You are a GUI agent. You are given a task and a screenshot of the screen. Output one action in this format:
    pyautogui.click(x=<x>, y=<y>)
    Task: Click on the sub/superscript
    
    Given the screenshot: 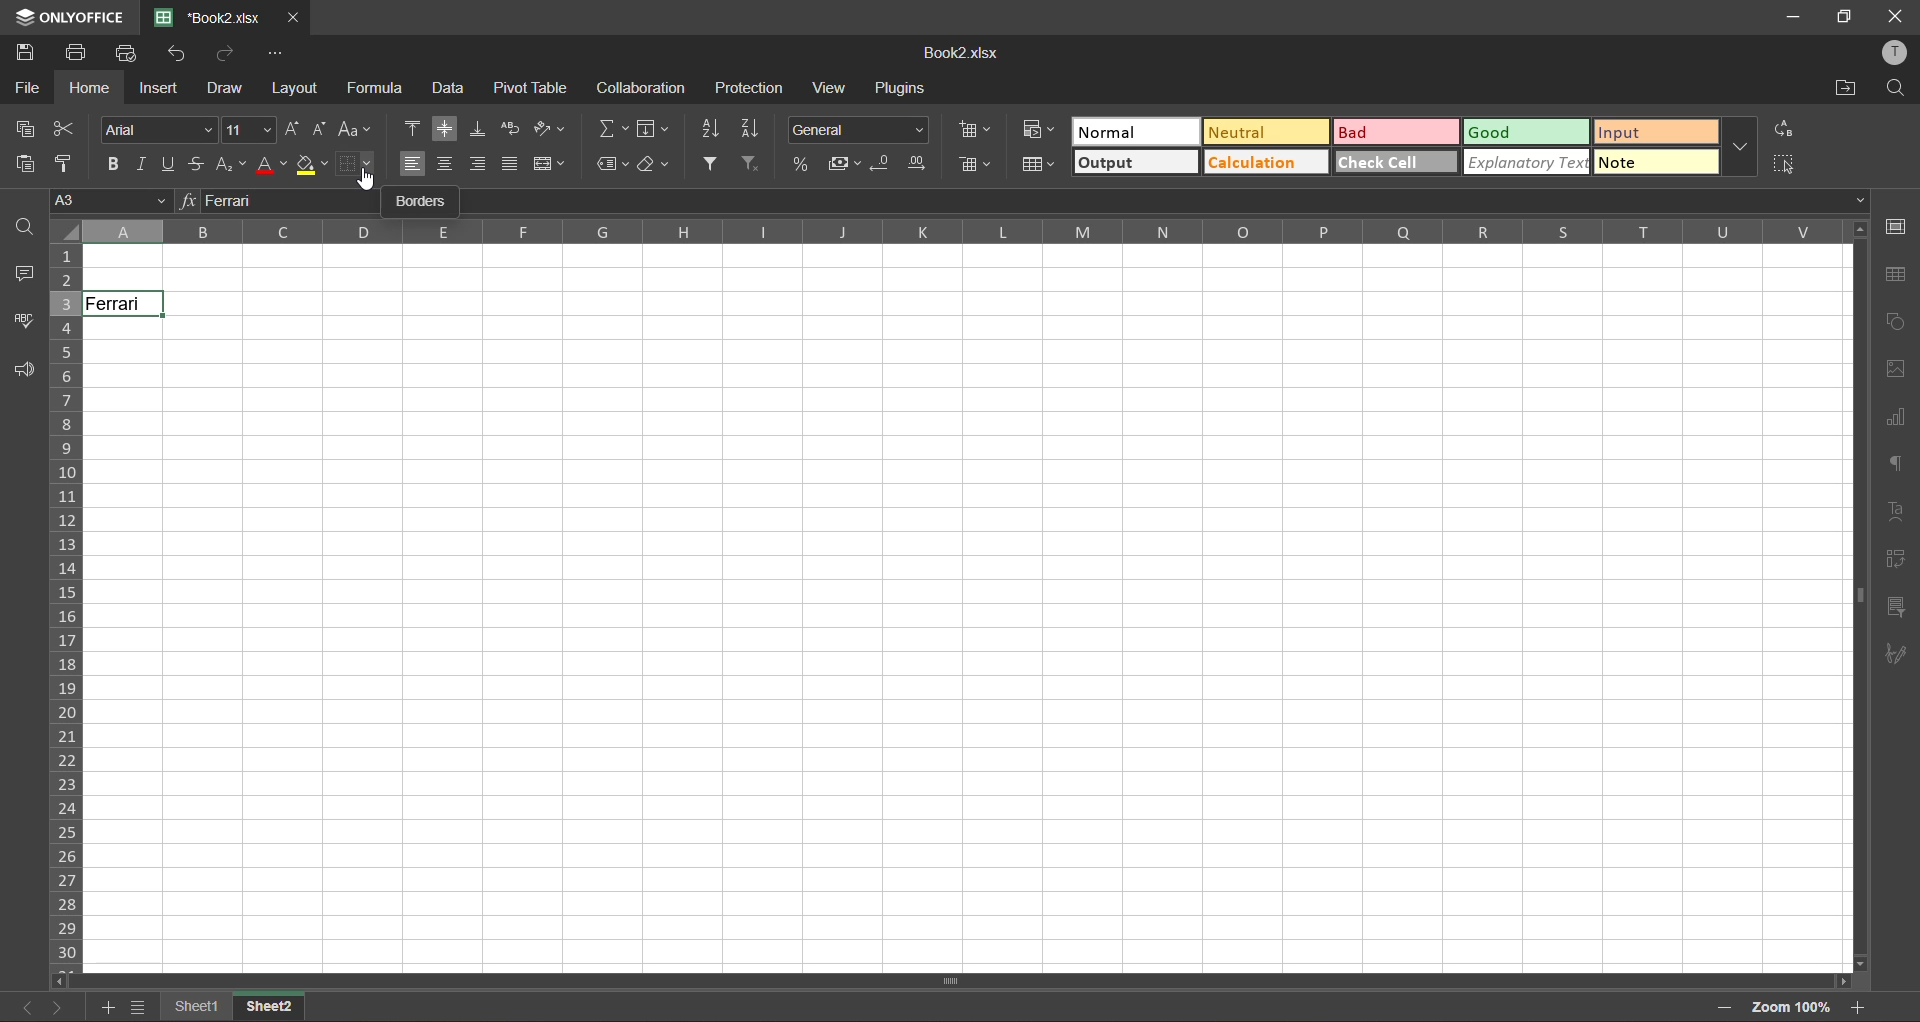 What is the action you would take?
    pyautogui.click(x=228, y=168)
    